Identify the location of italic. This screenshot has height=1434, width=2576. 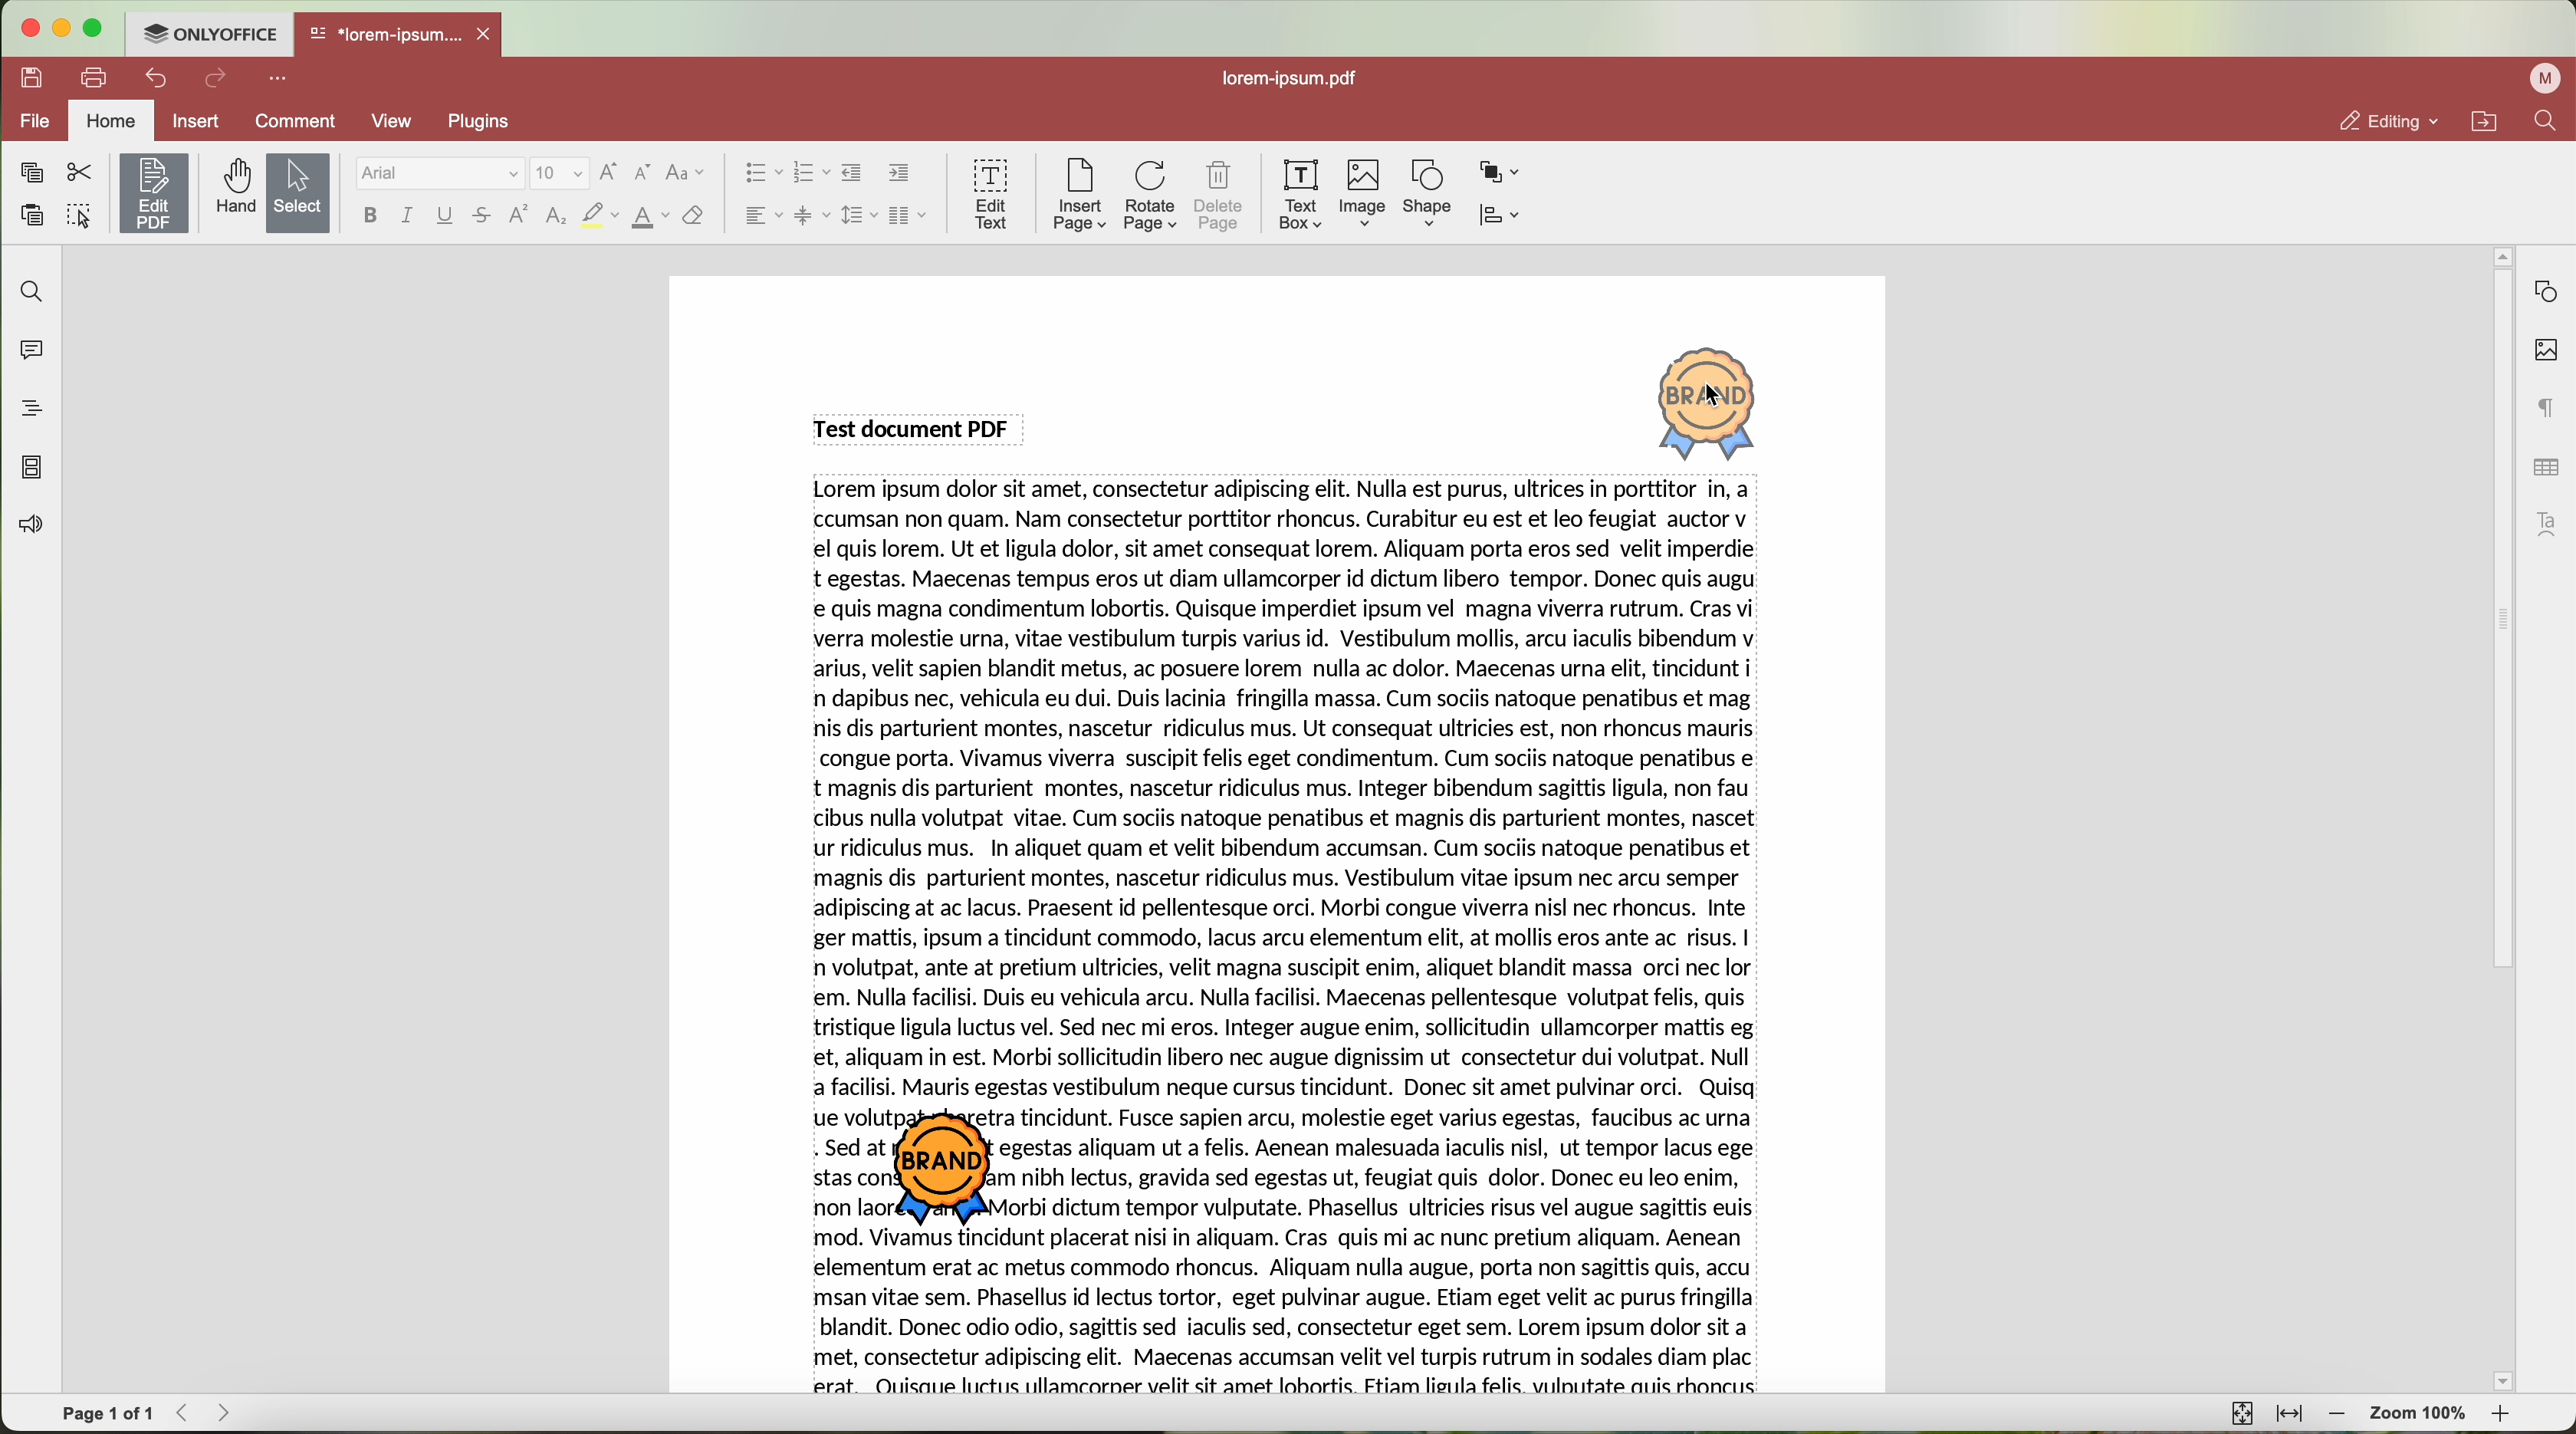
(407, 215).